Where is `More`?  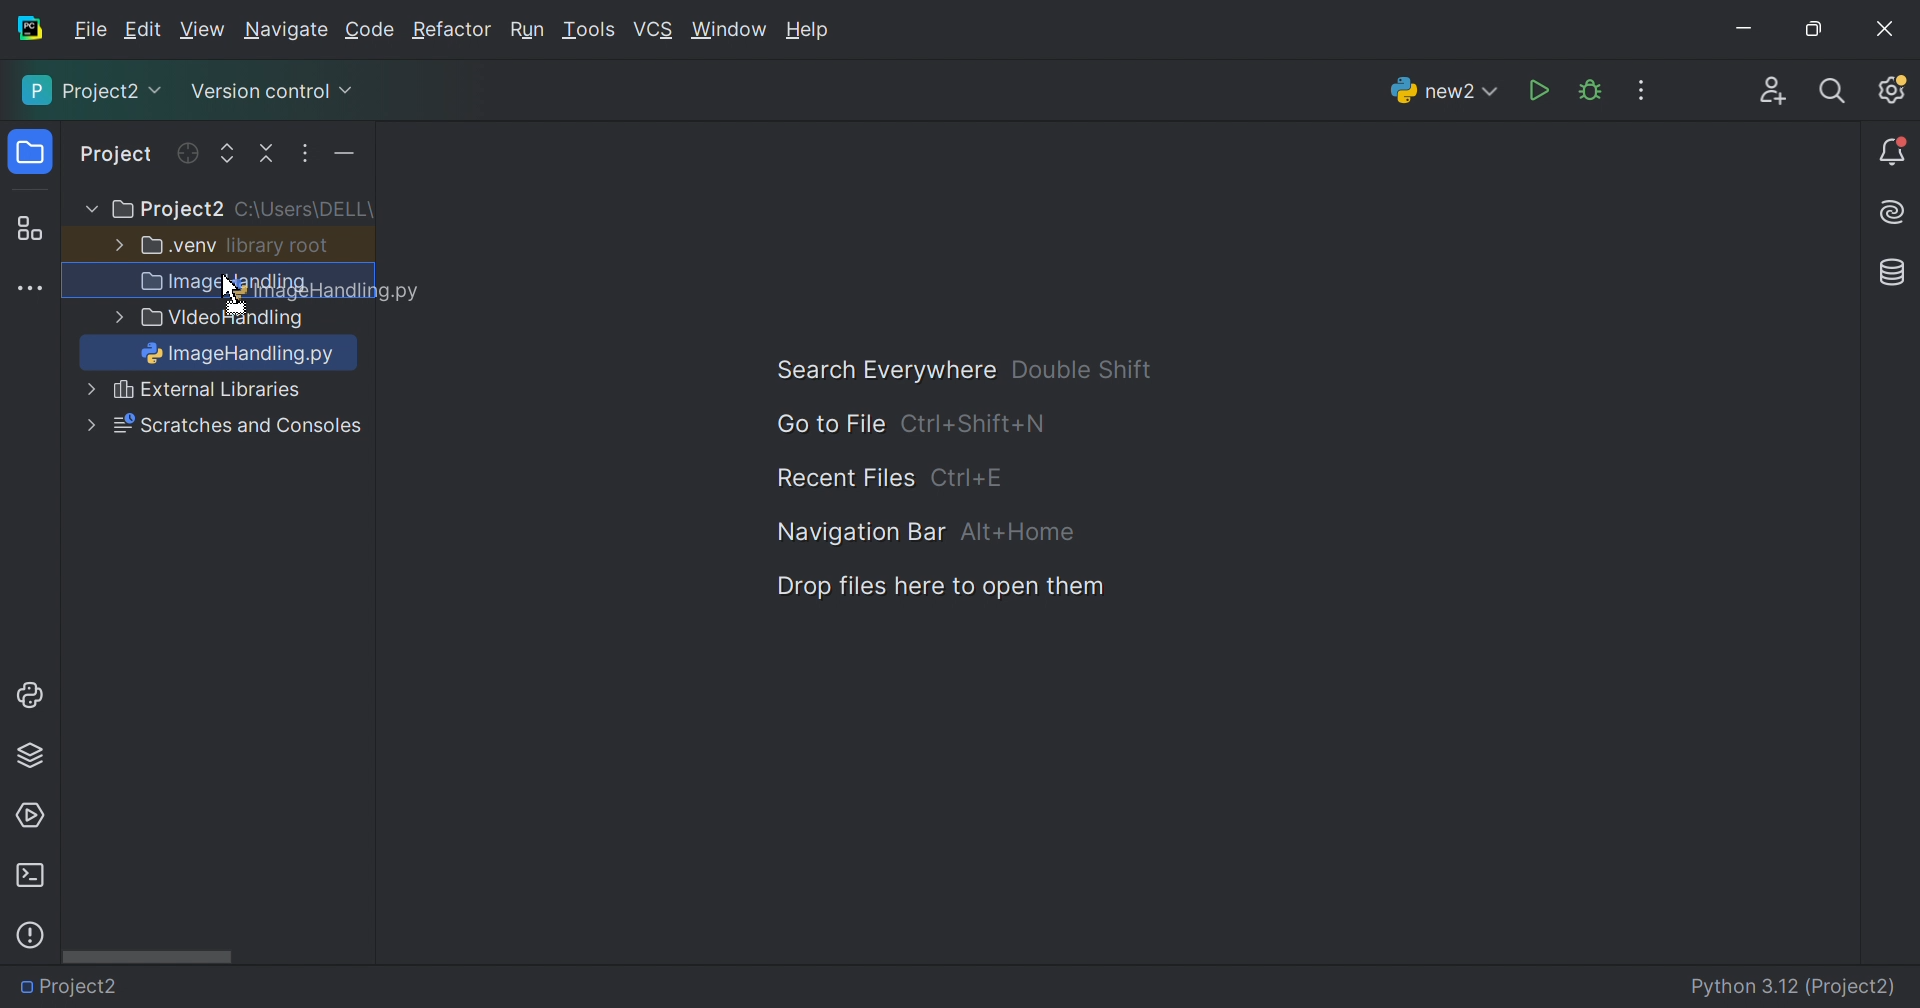 More is located at coordinates (115, 243).